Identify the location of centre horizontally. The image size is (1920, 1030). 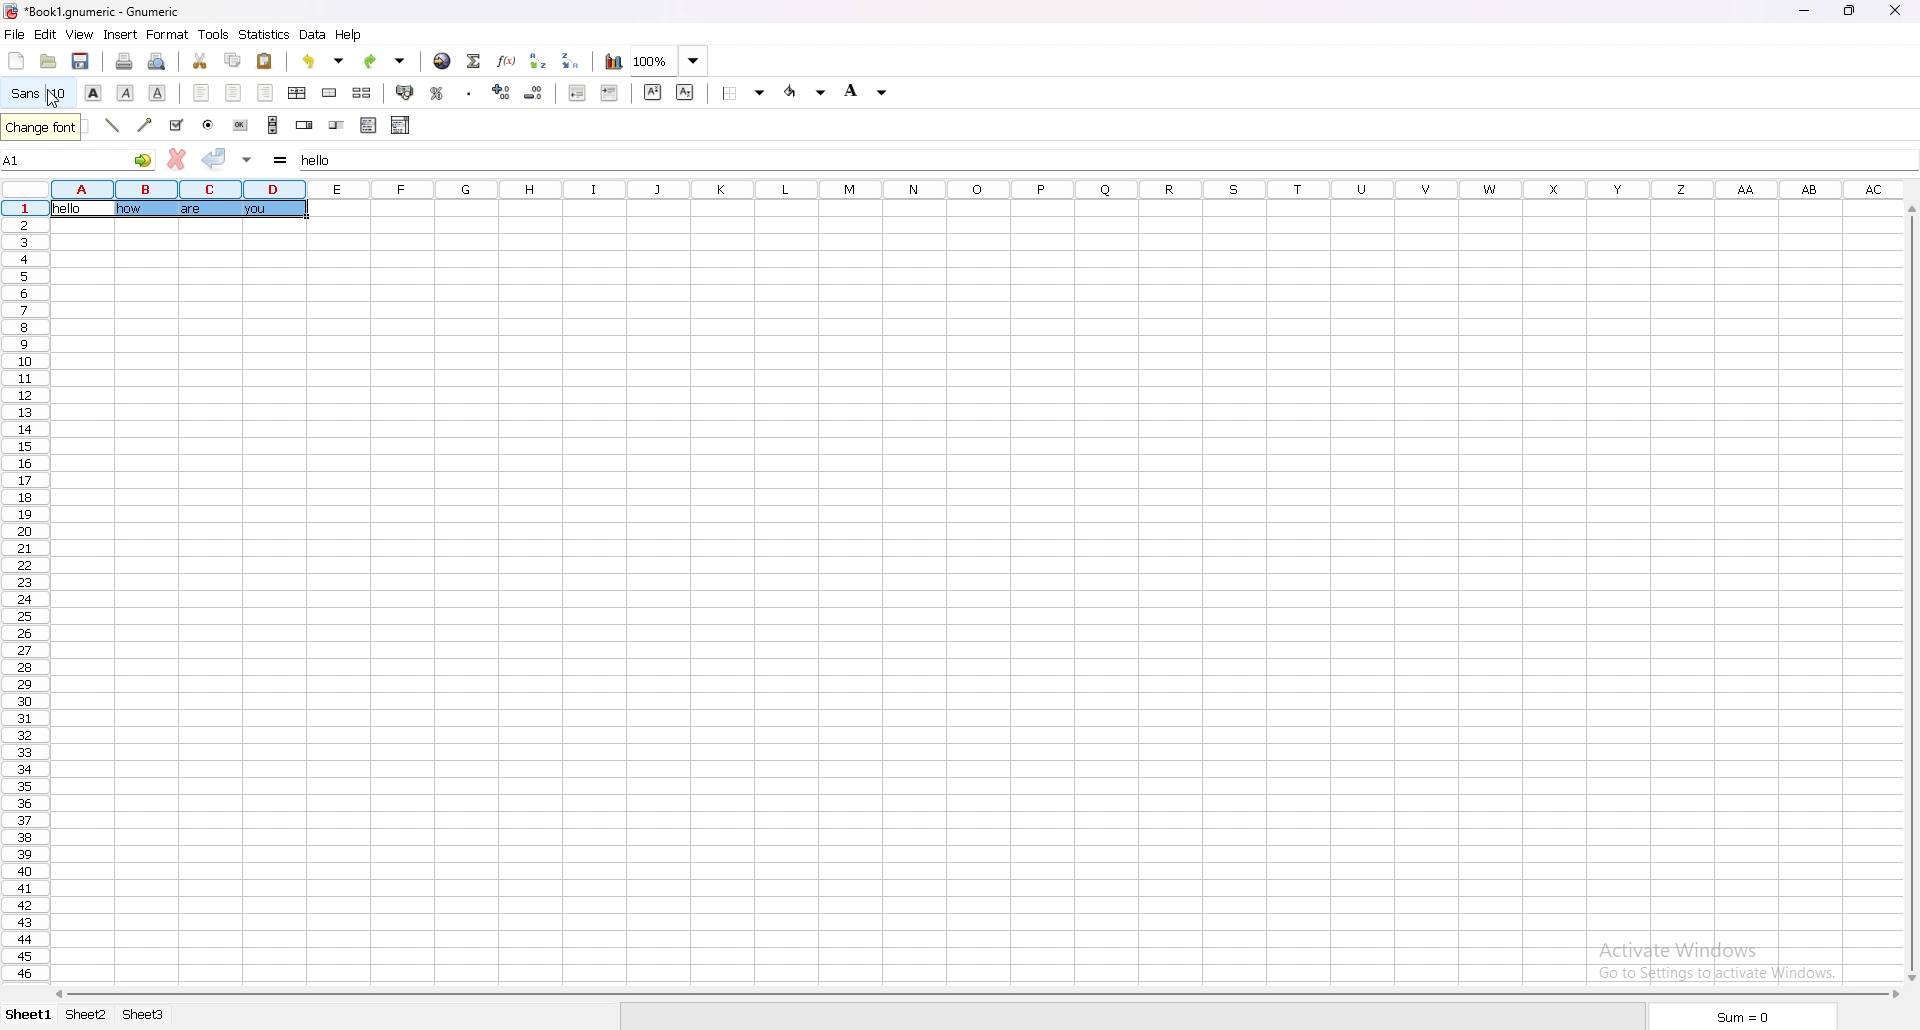
(298, 92).